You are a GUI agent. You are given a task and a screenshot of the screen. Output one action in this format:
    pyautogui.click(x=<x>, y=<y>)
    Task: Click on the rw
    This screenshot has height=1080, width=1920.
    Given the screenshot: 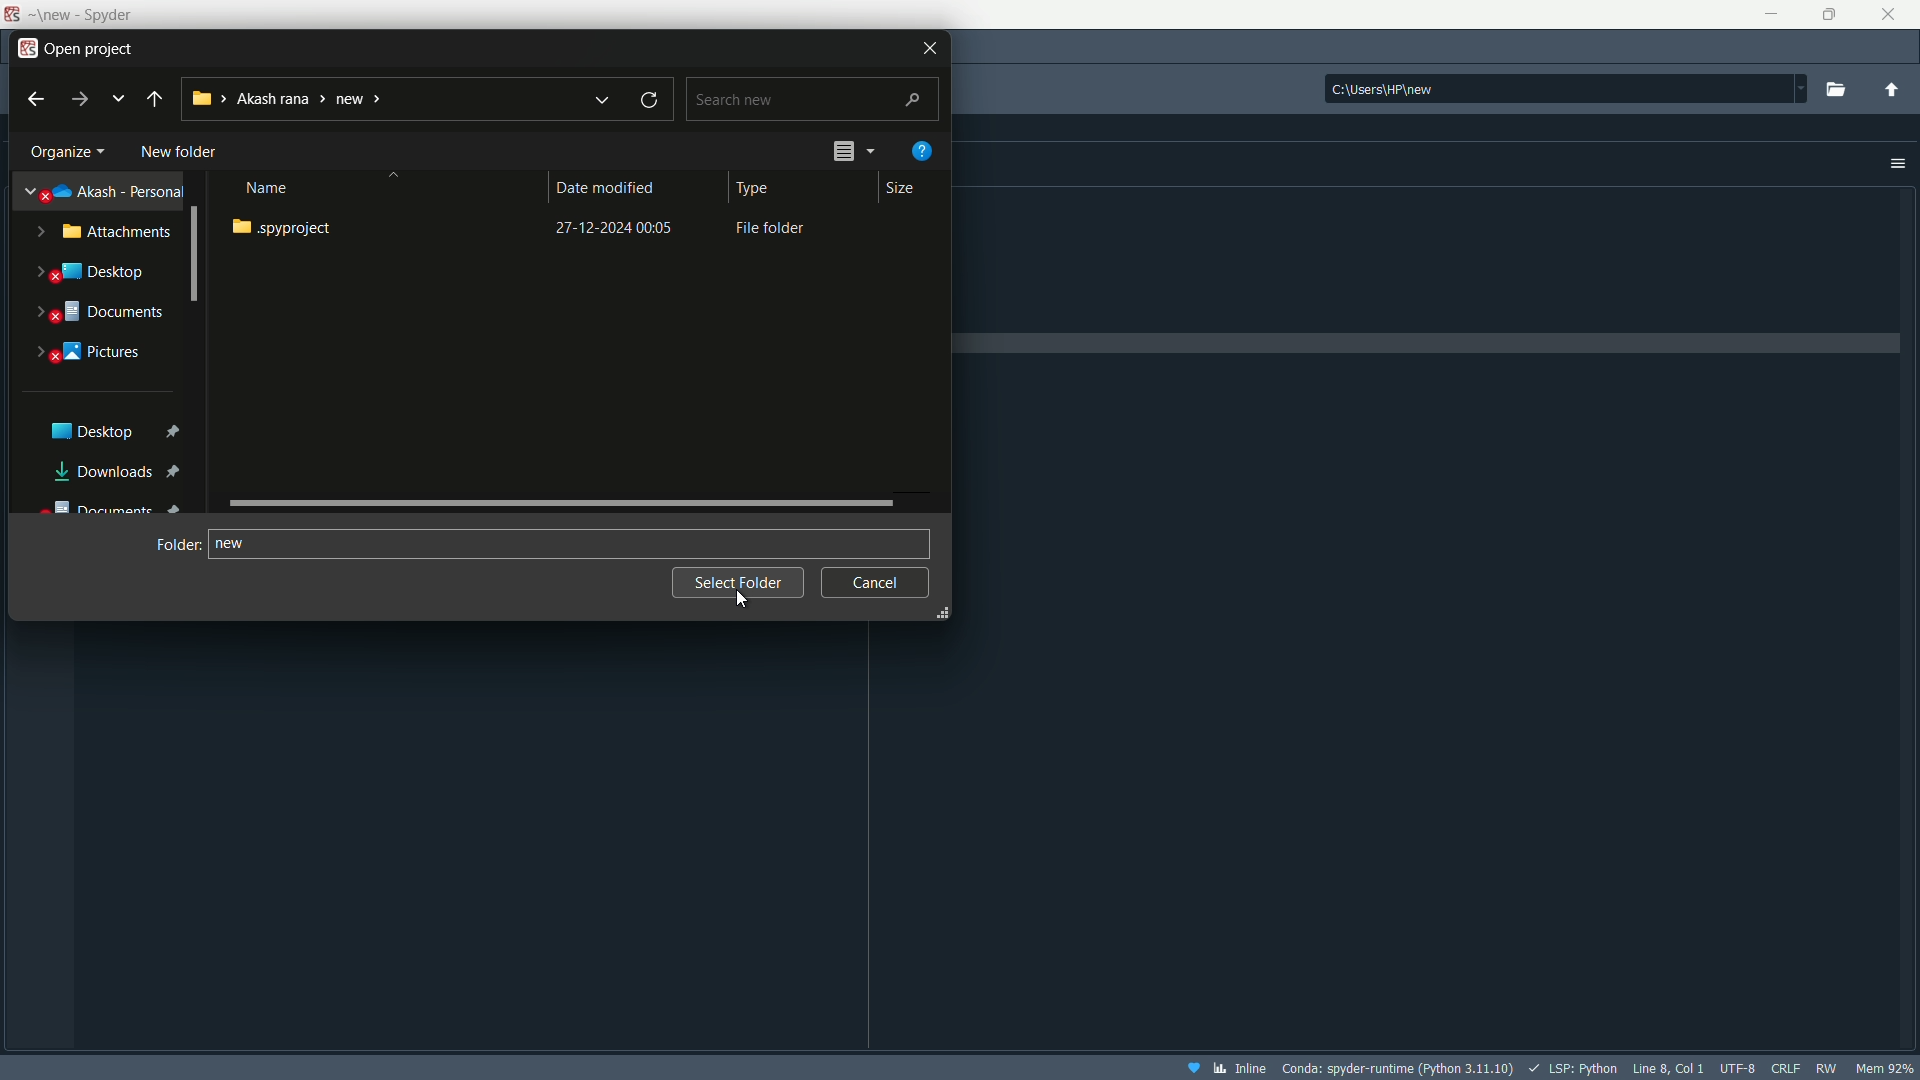 What is the action you would take?
    pyautogui.click(x=1826, y=1068)
    